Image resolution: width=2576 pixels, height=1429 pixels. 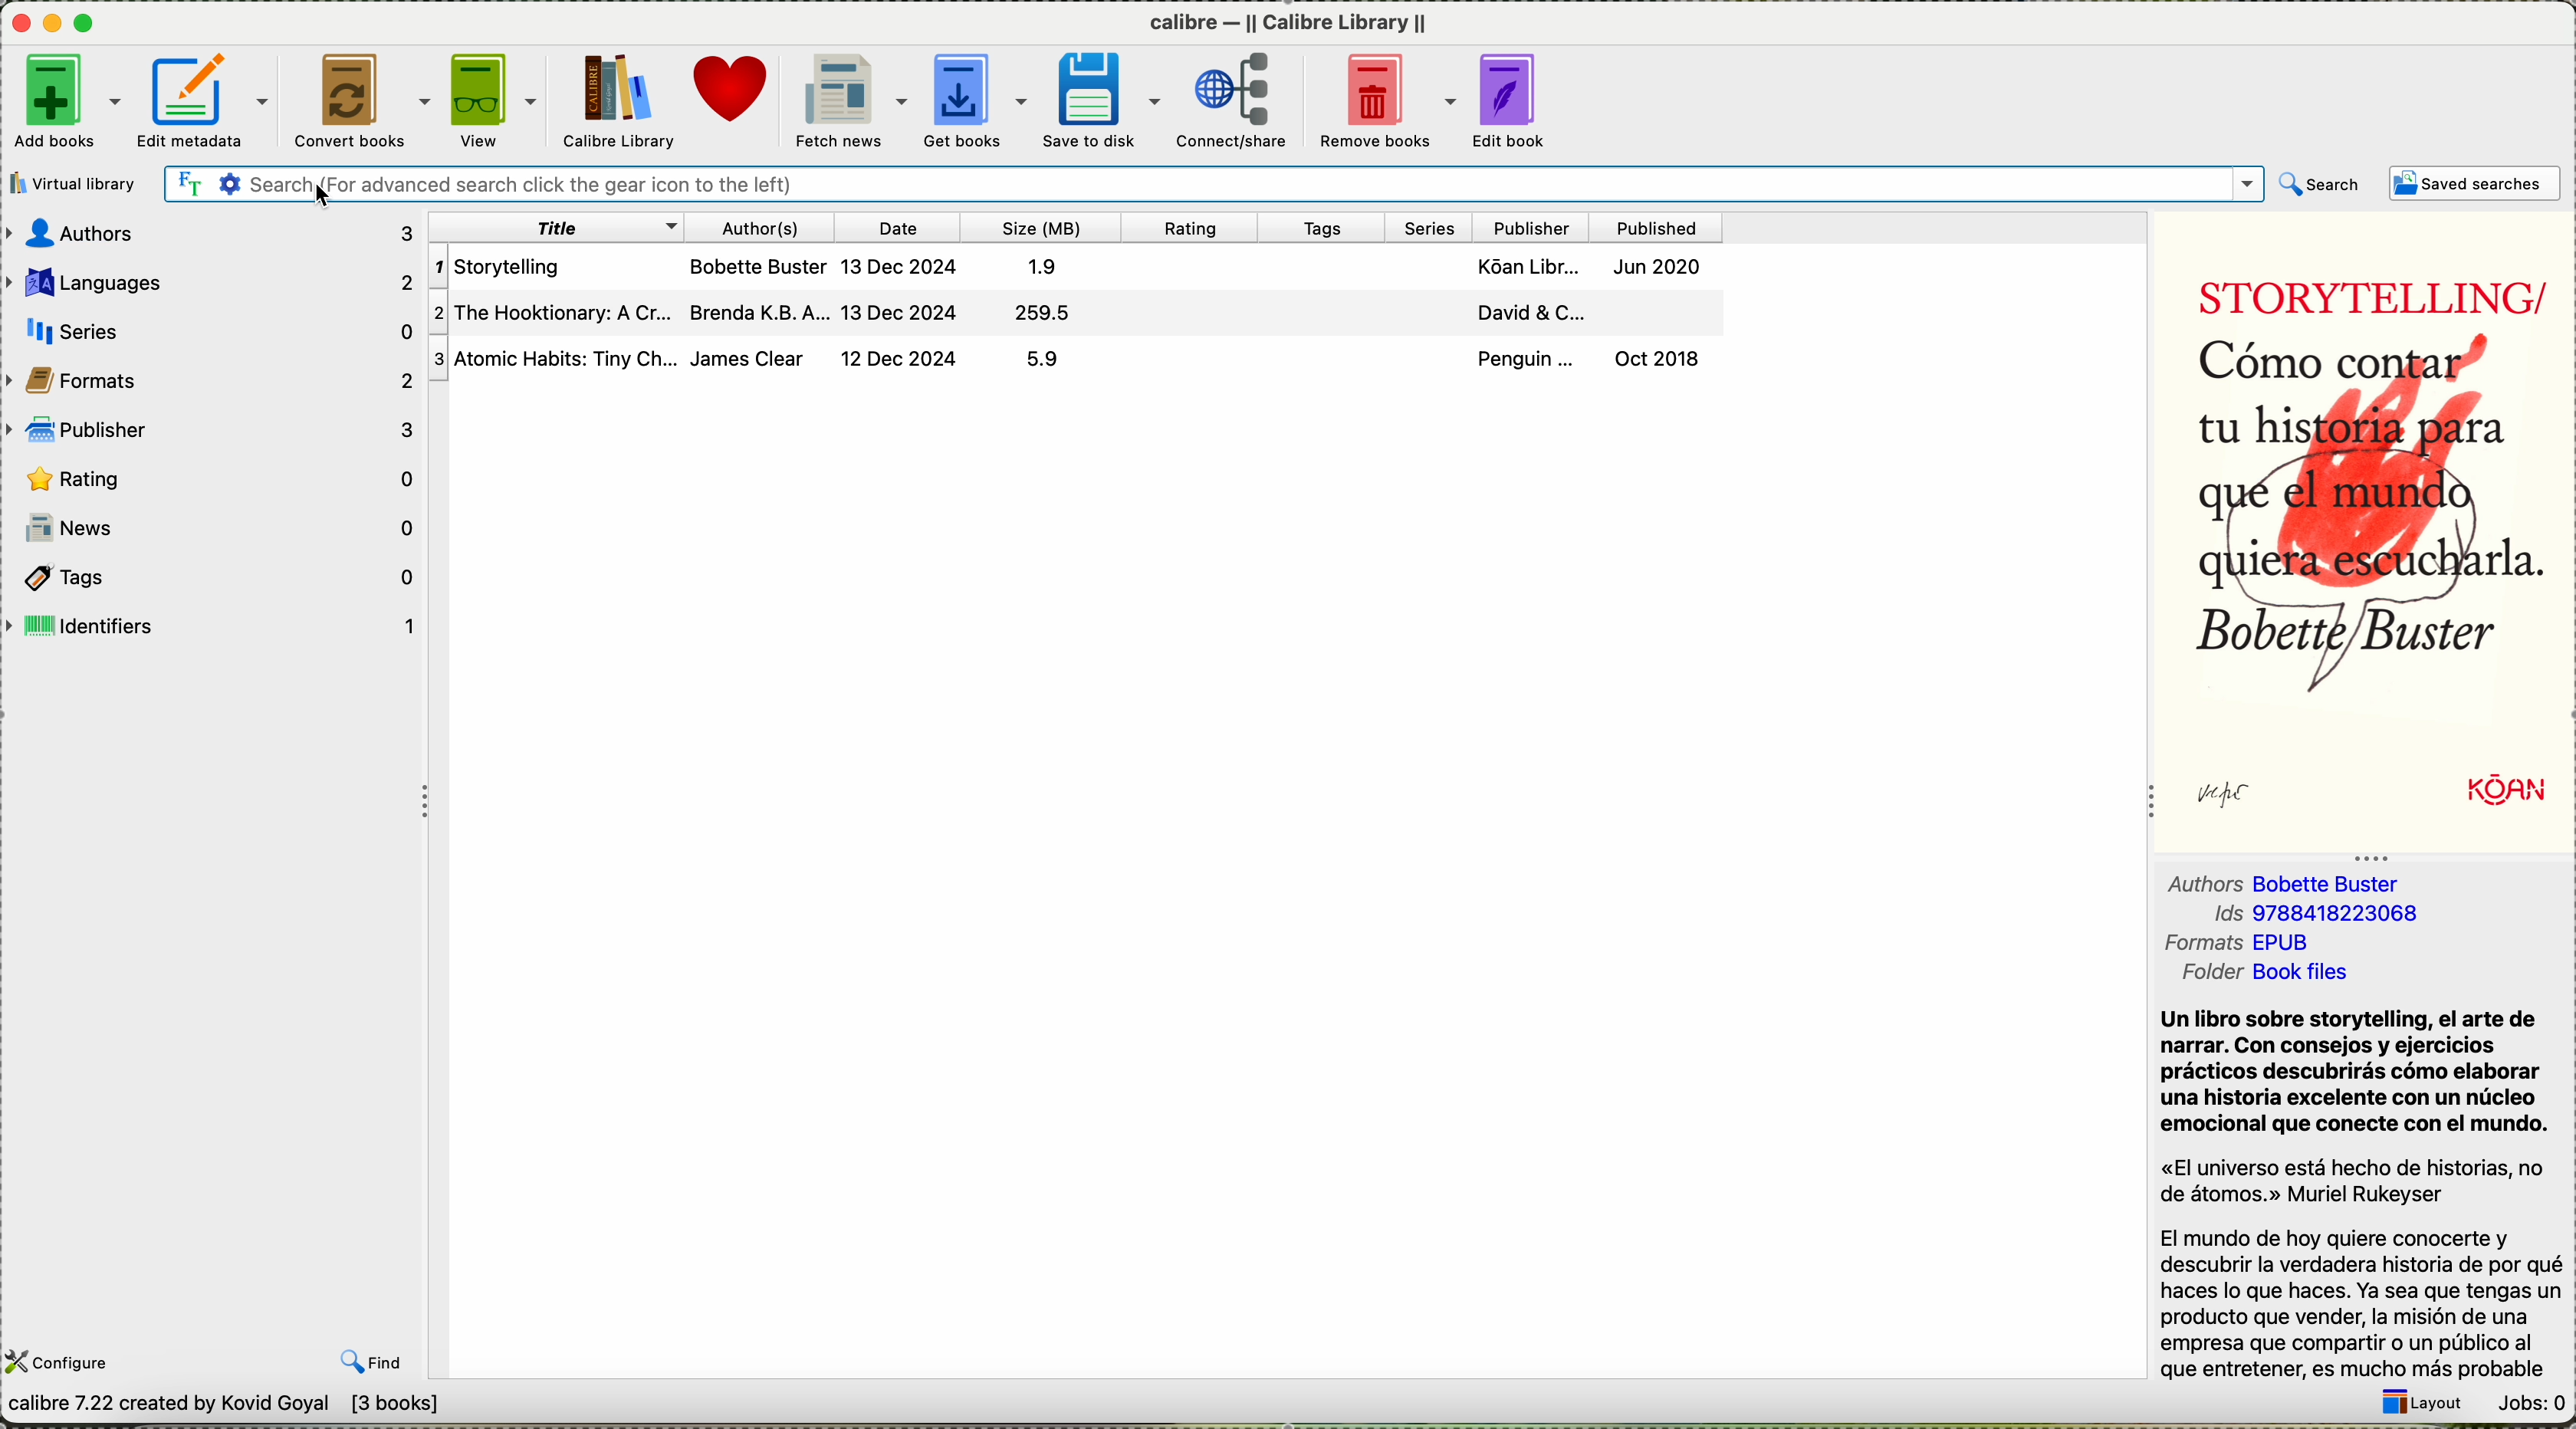 I want to click on remove books, so click(x=1383, y=98).